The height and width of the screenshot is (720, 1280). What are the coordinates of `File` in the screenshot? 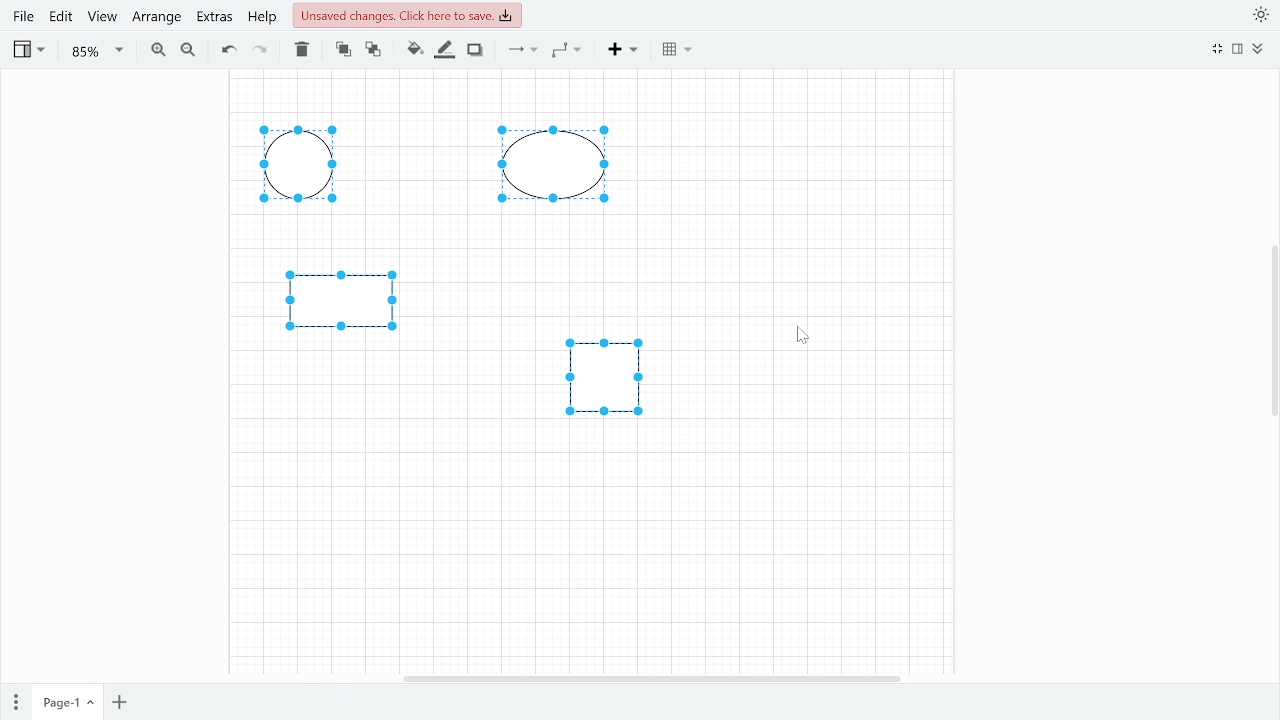 It's located at (22, 18).